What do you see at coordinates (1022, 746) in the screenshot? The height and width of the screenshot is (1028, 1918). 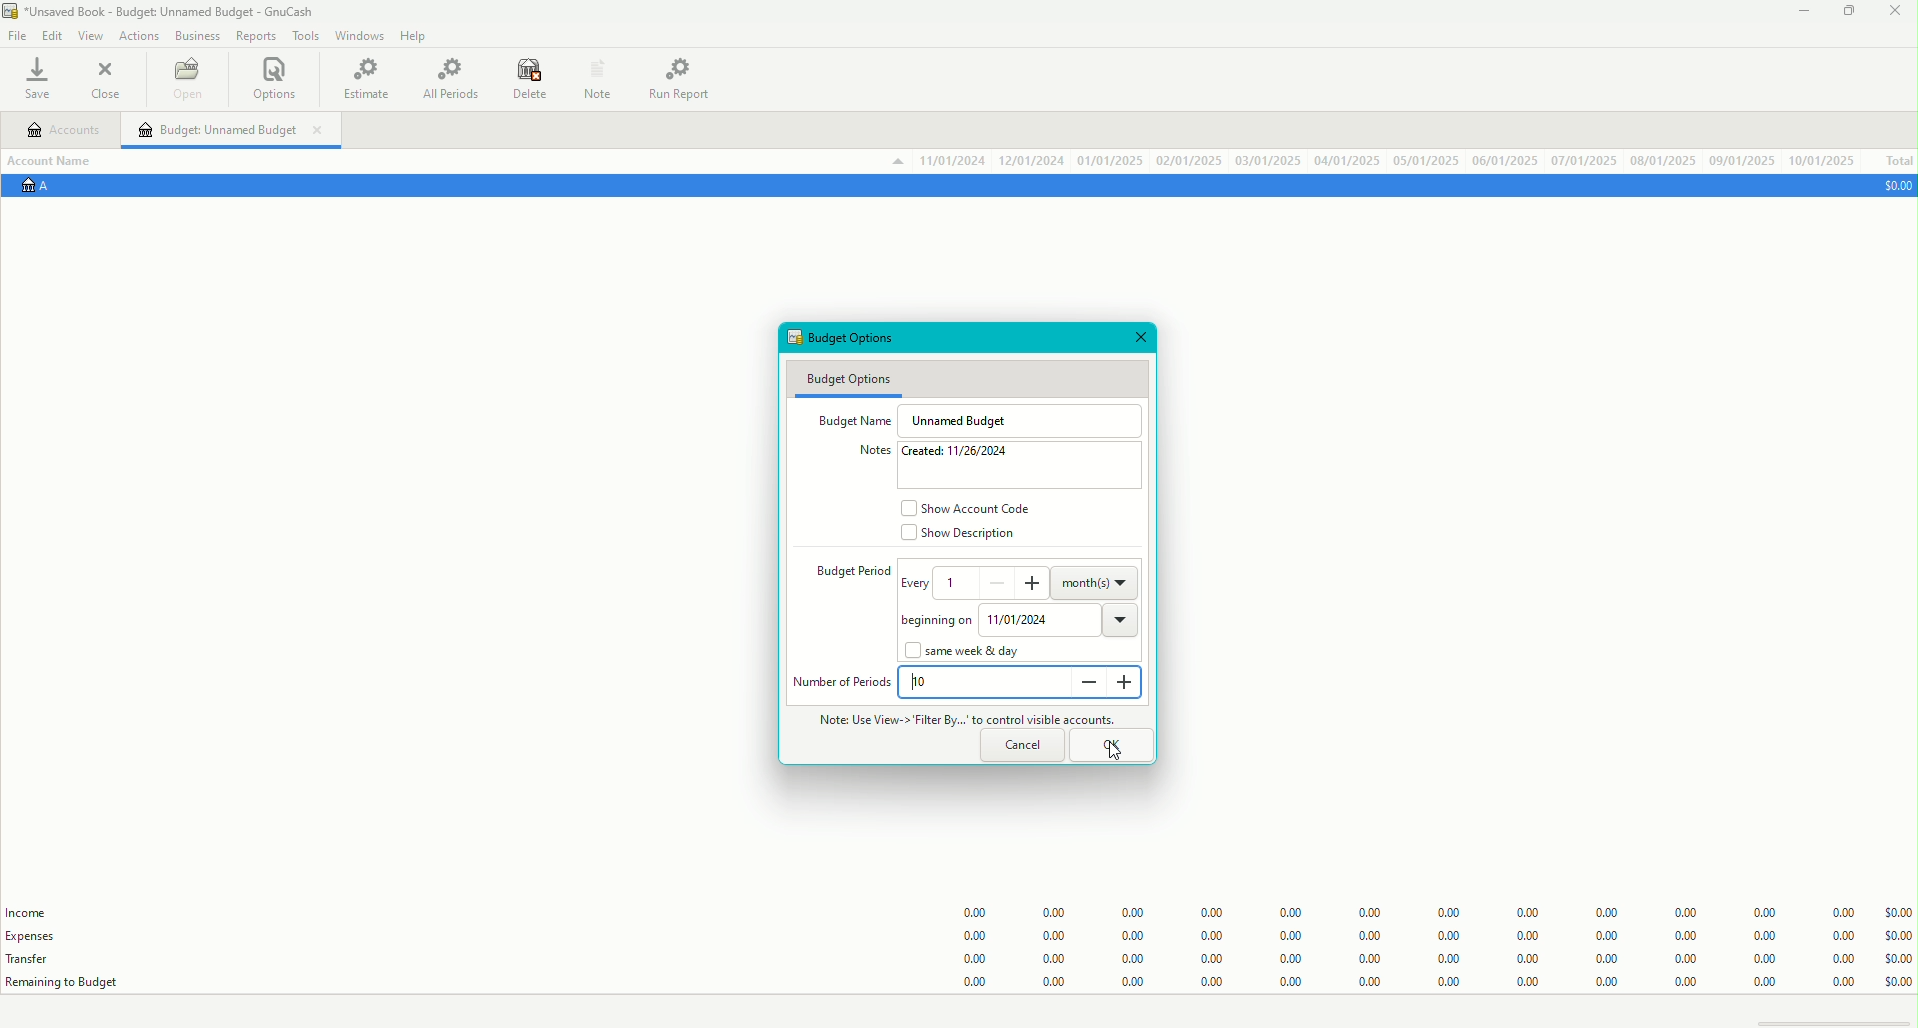 I see `Cancel` at bounding box center [1022, 746].